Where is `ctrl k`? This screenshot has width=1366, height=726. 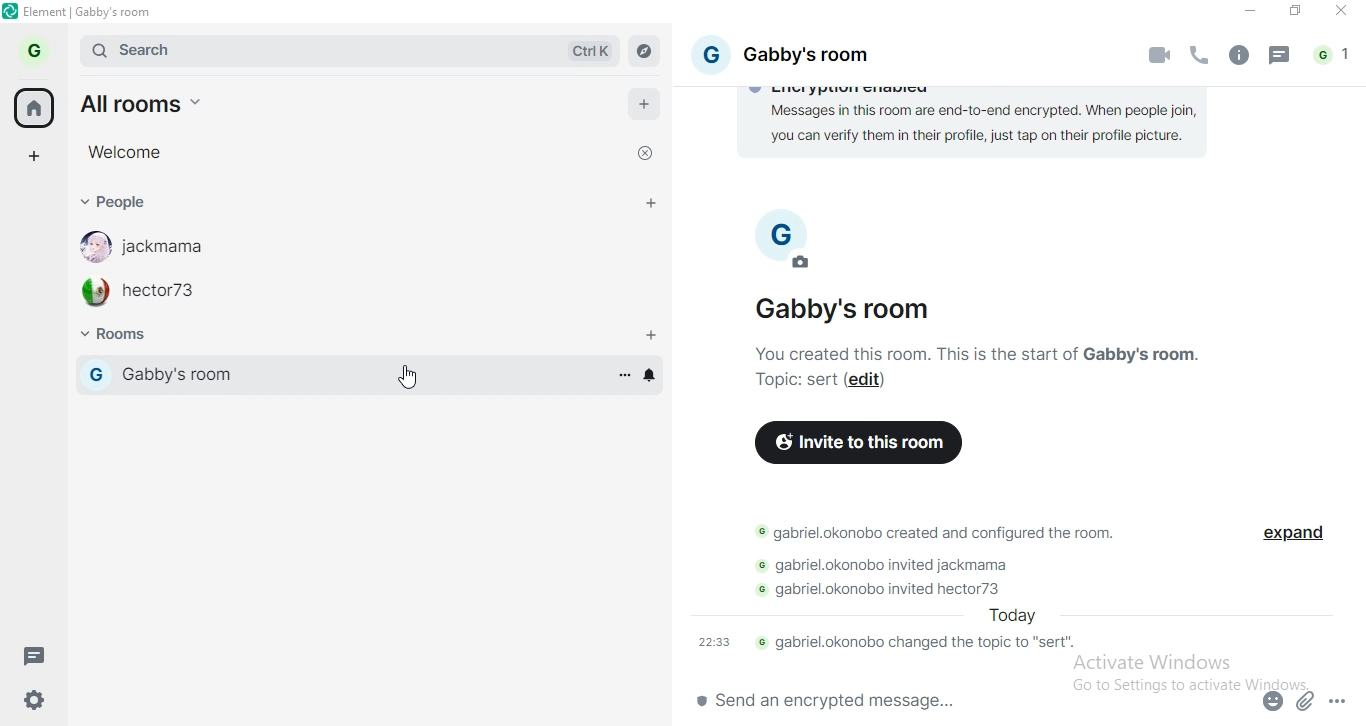 ctrl k is located at coordinates (593, 51).